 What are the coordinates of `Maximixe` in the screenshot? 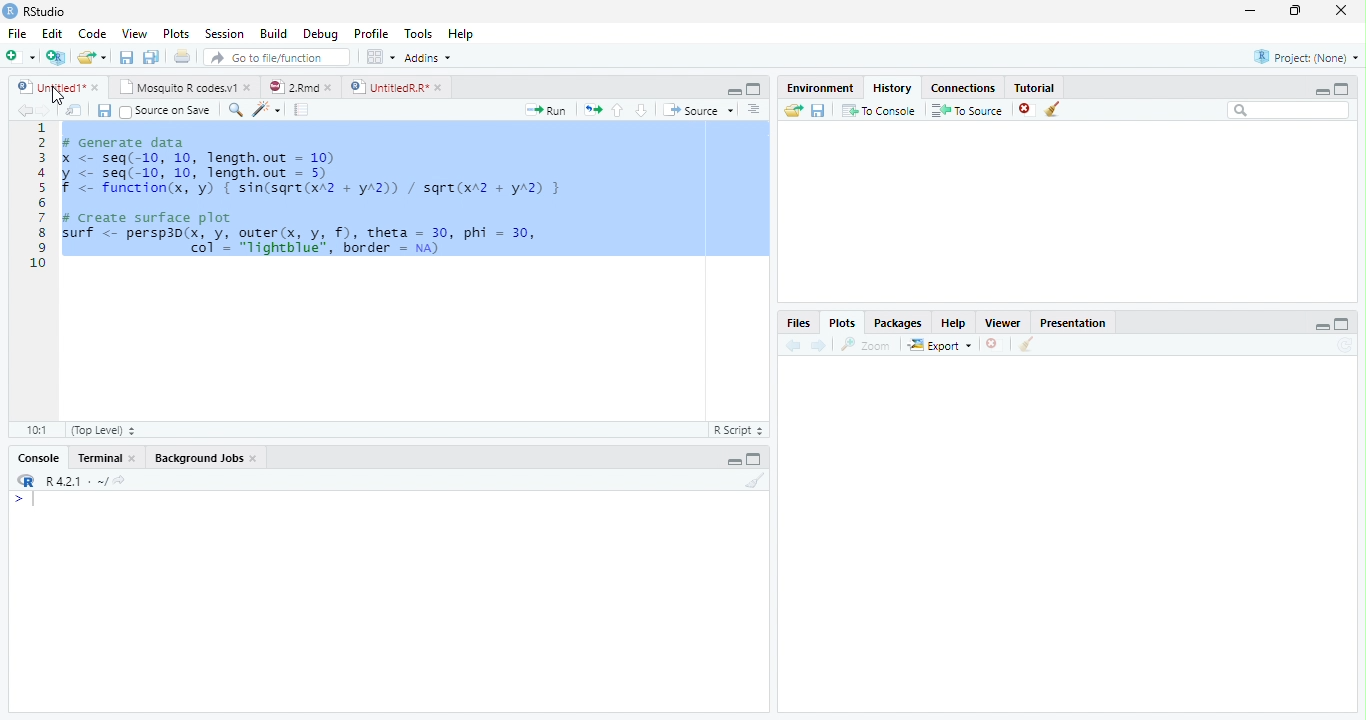 It's located at (754, 88).